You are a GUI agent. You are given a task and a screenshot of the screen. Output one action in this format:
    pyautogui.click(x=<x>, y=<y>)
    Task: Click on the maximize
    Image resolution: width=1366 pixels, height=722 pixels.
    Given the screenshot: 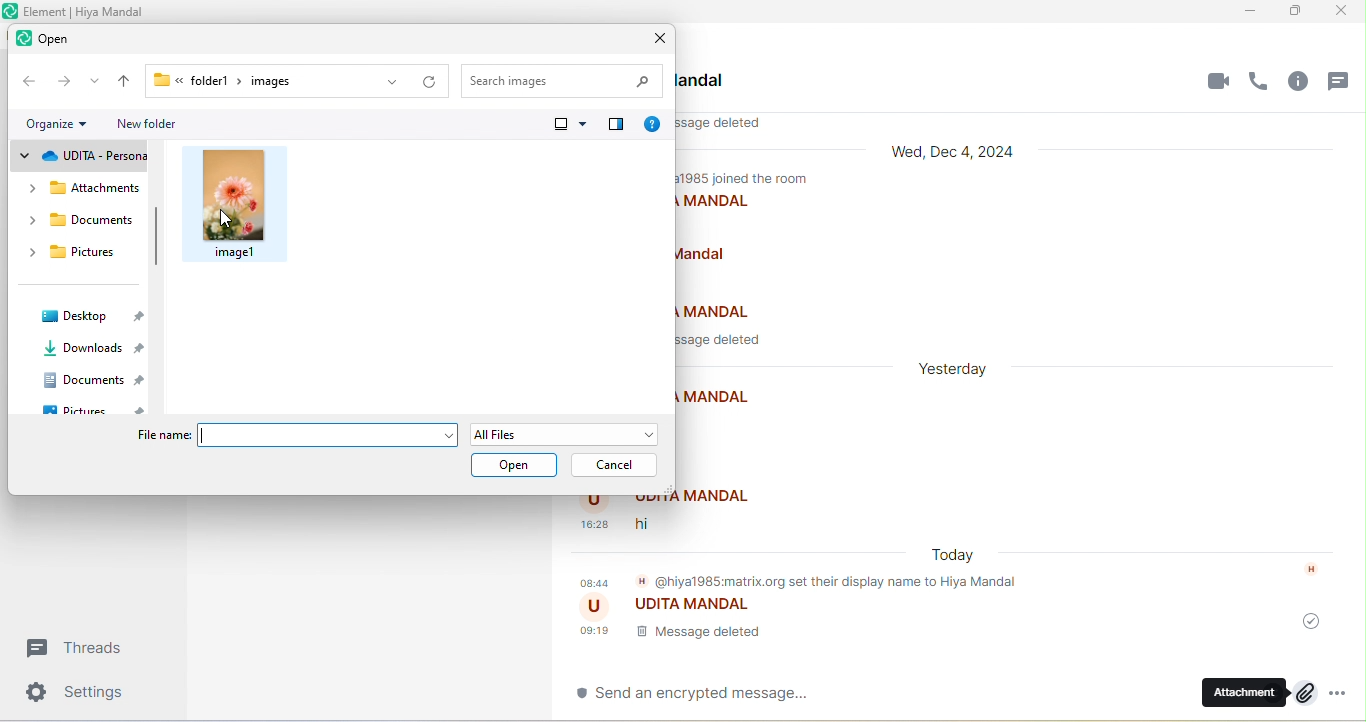 What is the action you would take?
    pyautogui.click(x=1300, y=11)
    